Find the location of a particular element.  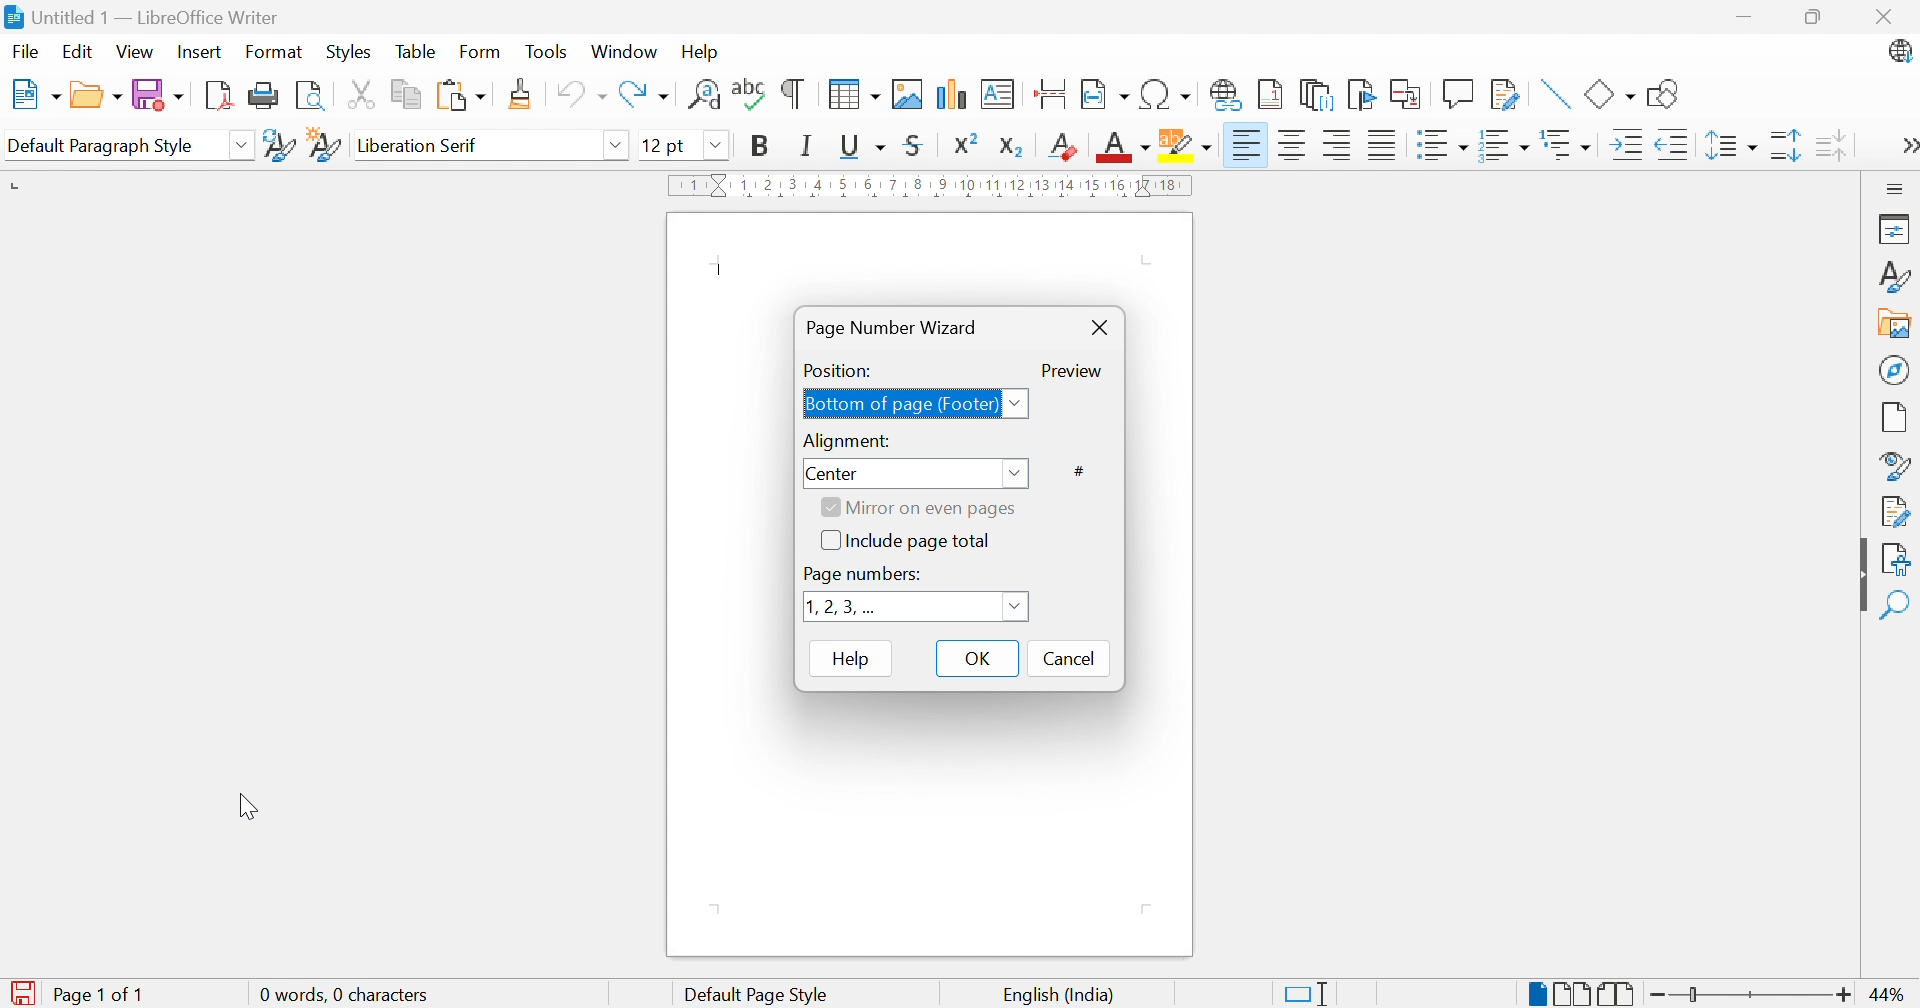

Open is located at coordinates (95, 98).